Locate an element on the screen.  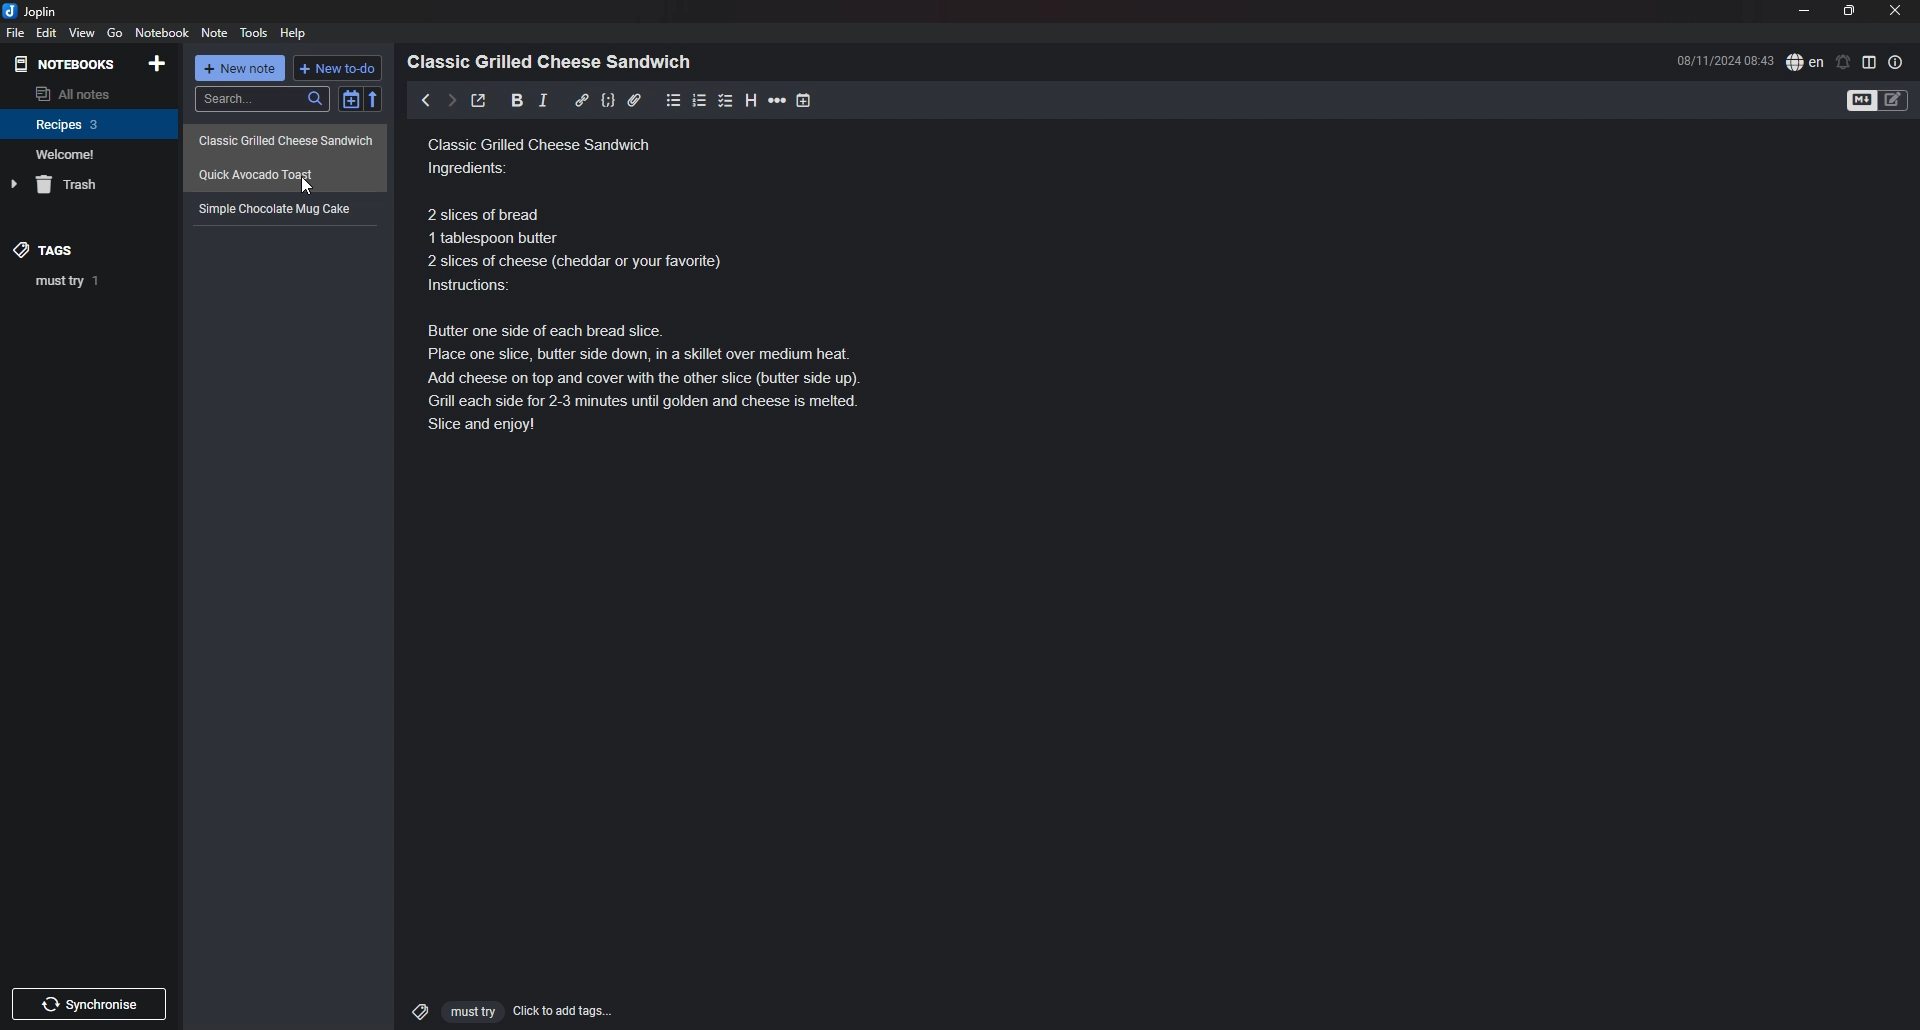
resize is located at coordinates (1849, 11).